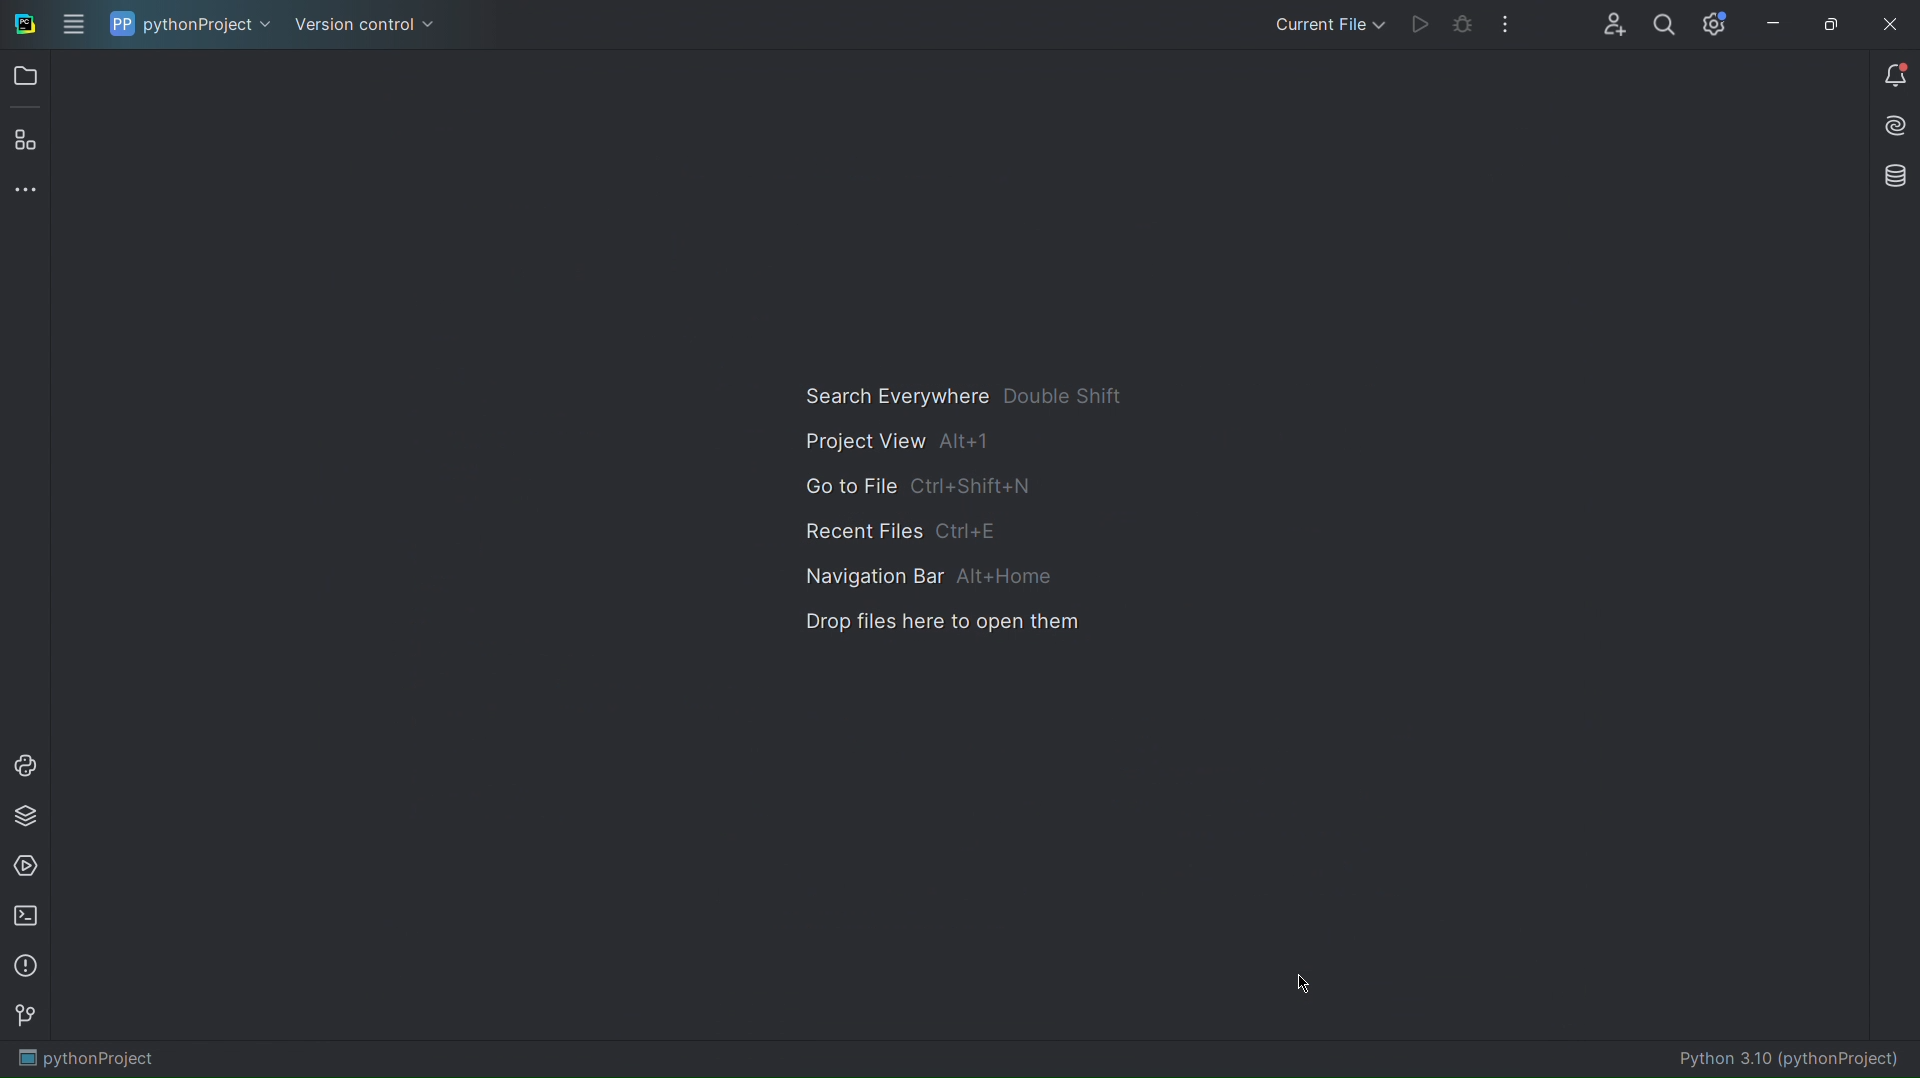  I want to click on Close, so click(1895, 22).